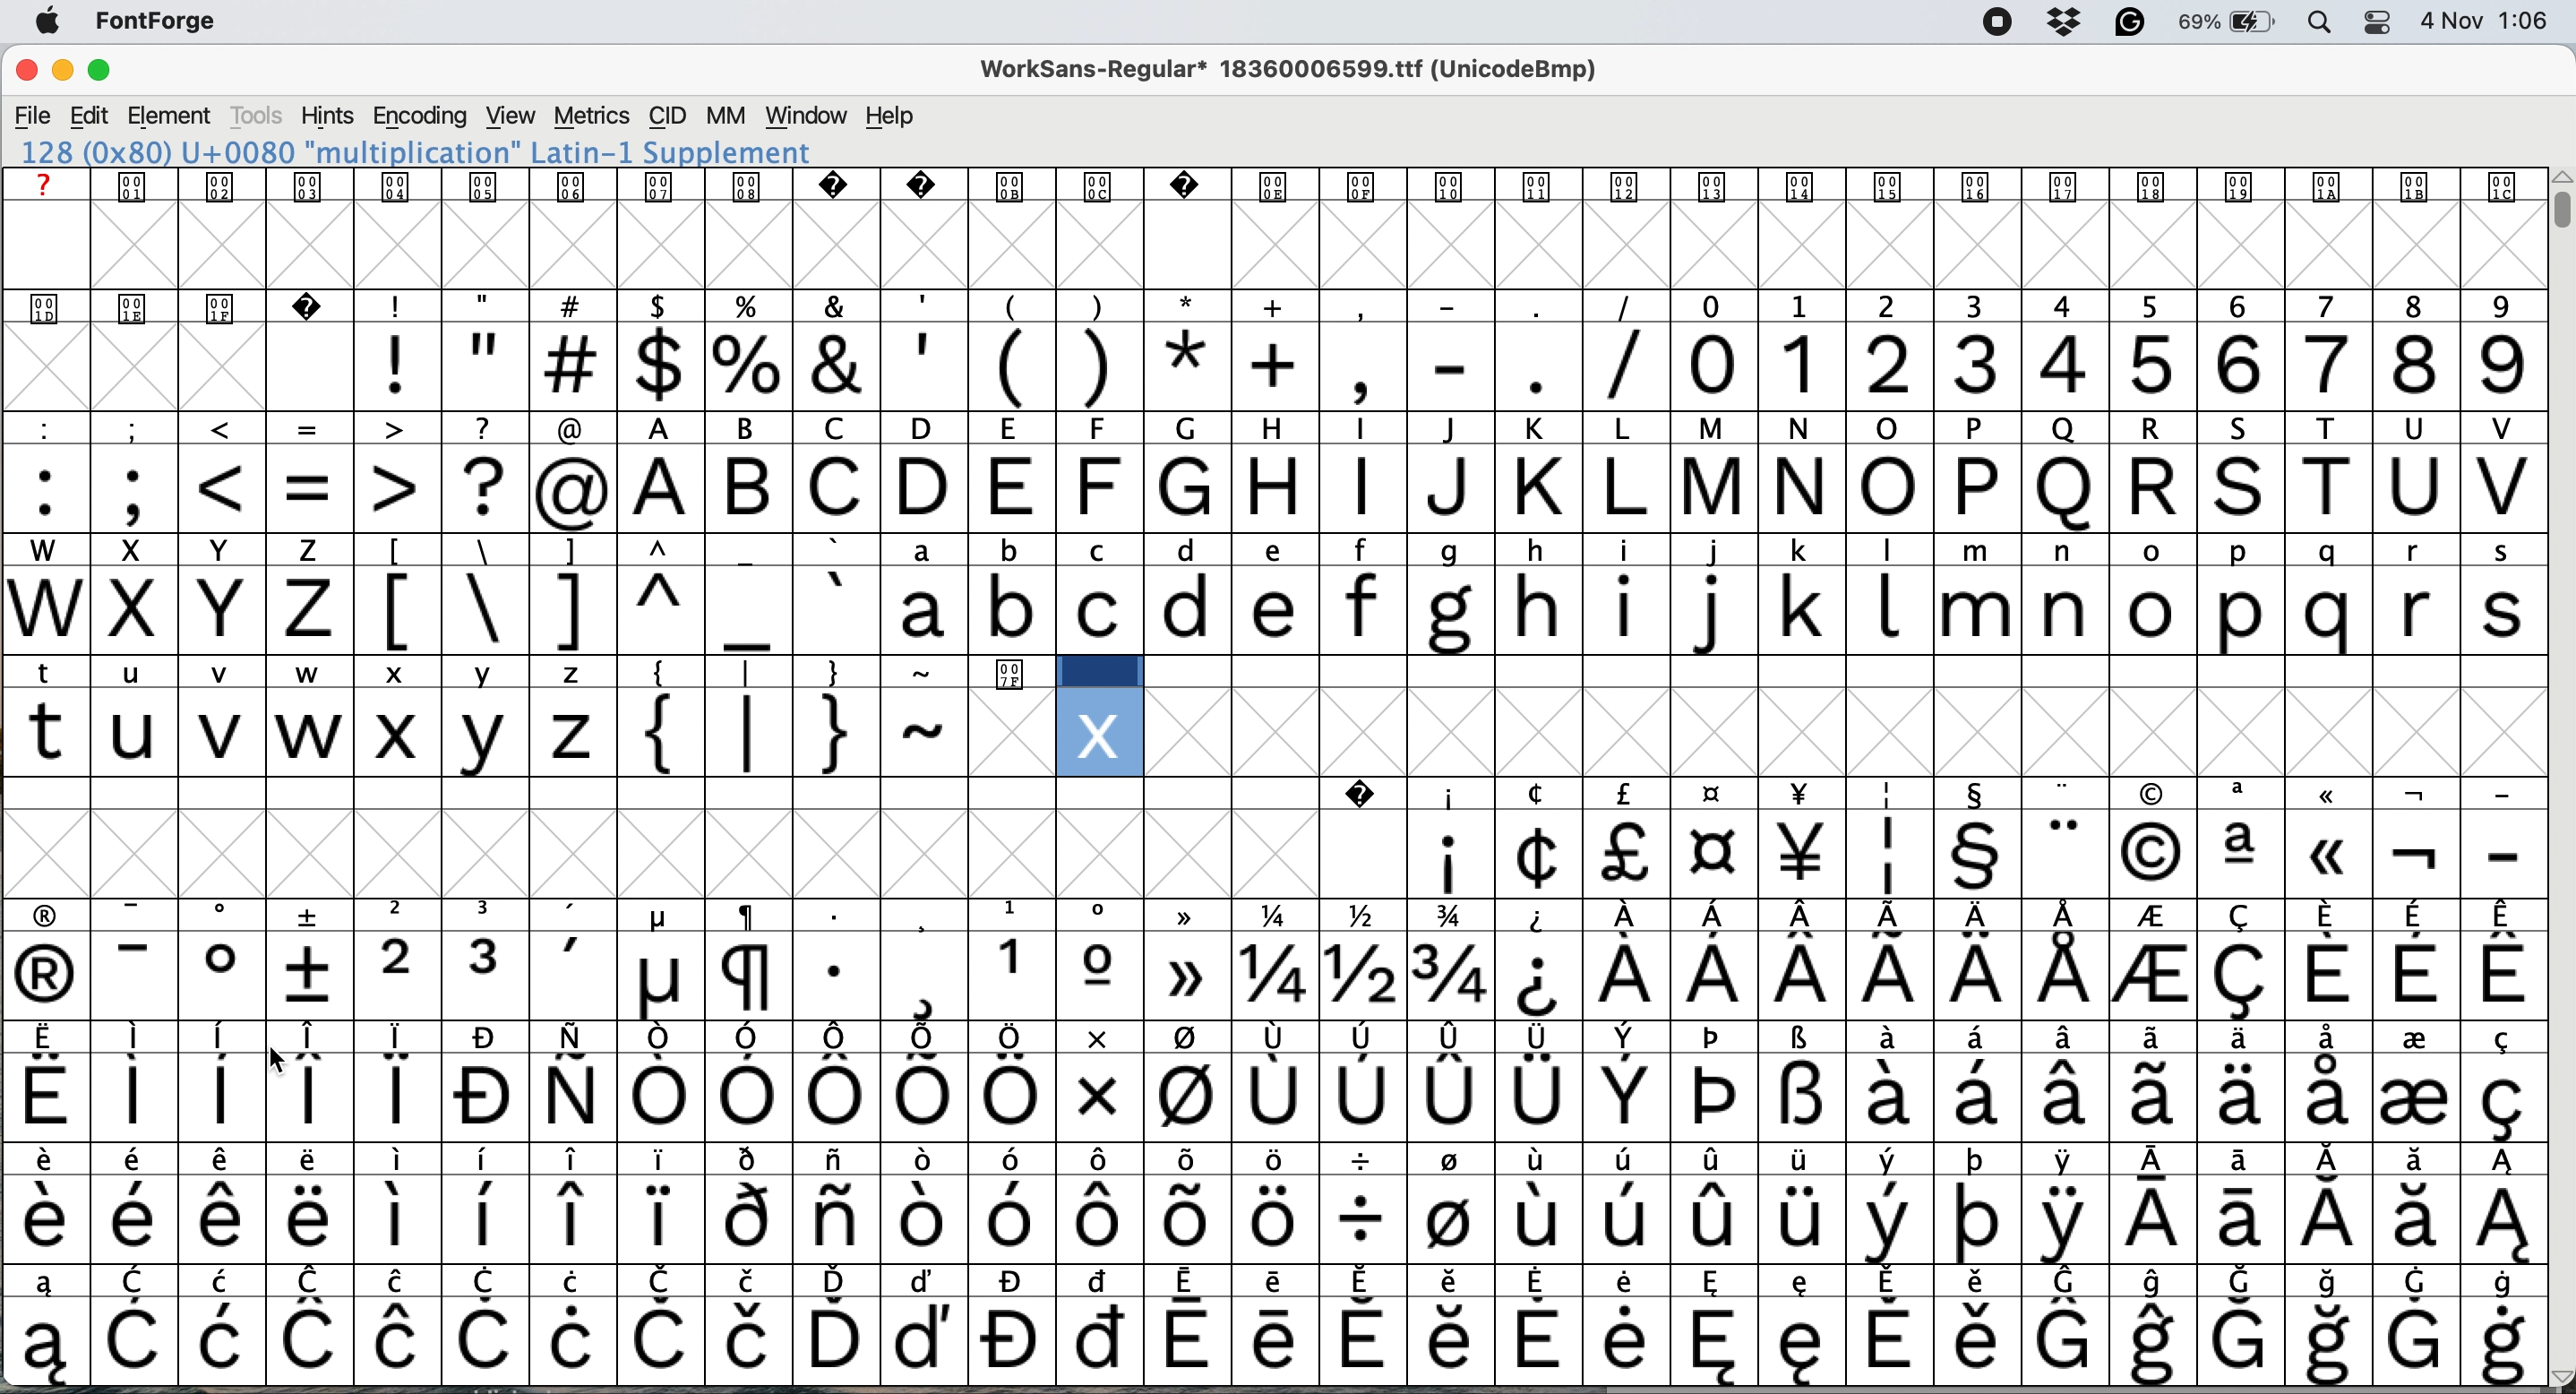 This screenshot has height=1394, width=2576. I want to click on cid, so click(667, 116).